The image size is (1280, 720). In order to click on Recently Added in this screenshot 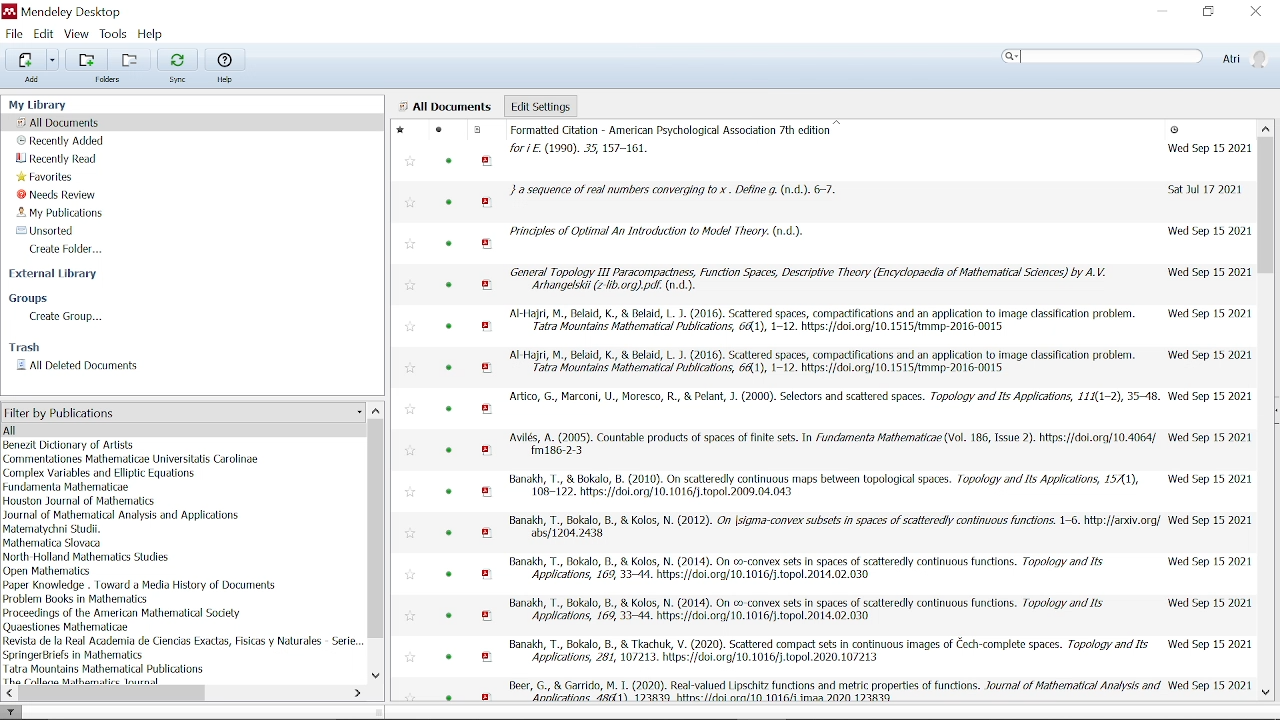, I will do `click(61, 141)`.